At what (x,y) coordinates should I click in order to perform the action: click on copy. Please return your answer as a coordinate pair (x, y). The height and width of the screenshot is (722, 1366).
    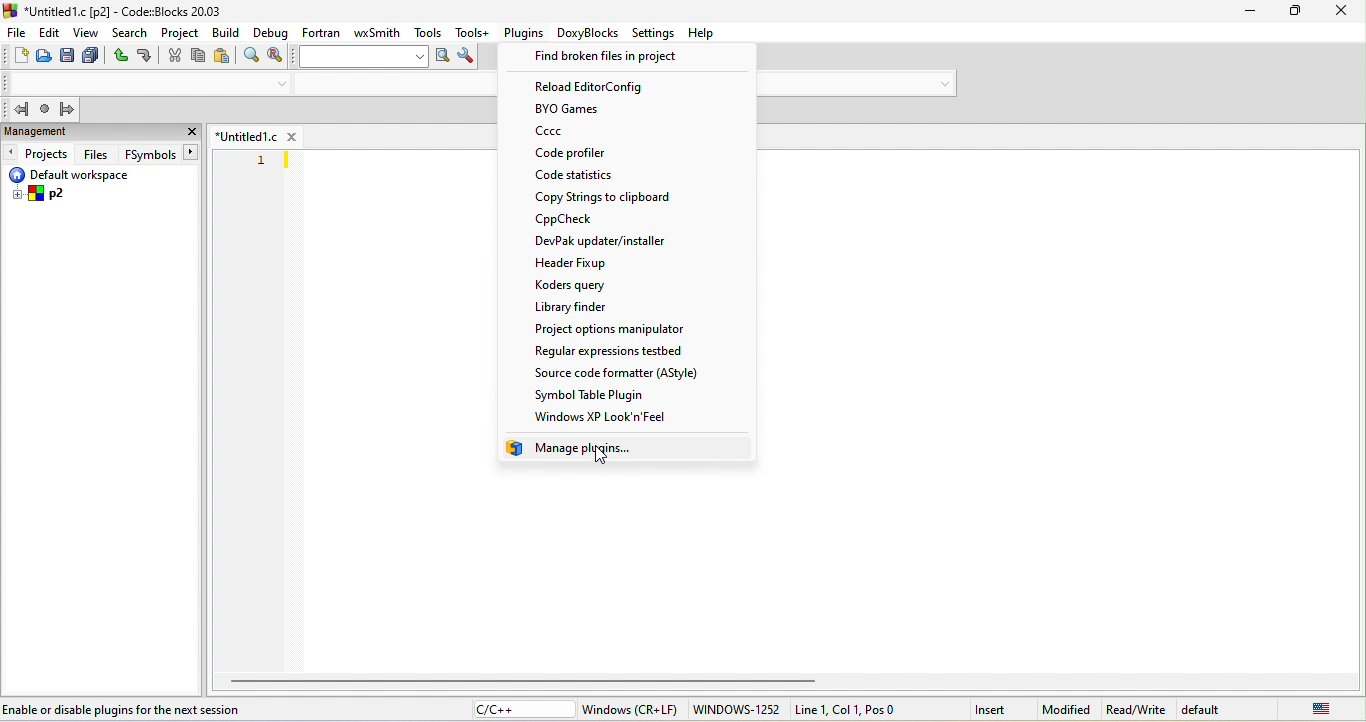
    Looking at the image, I should click on (198, 57).